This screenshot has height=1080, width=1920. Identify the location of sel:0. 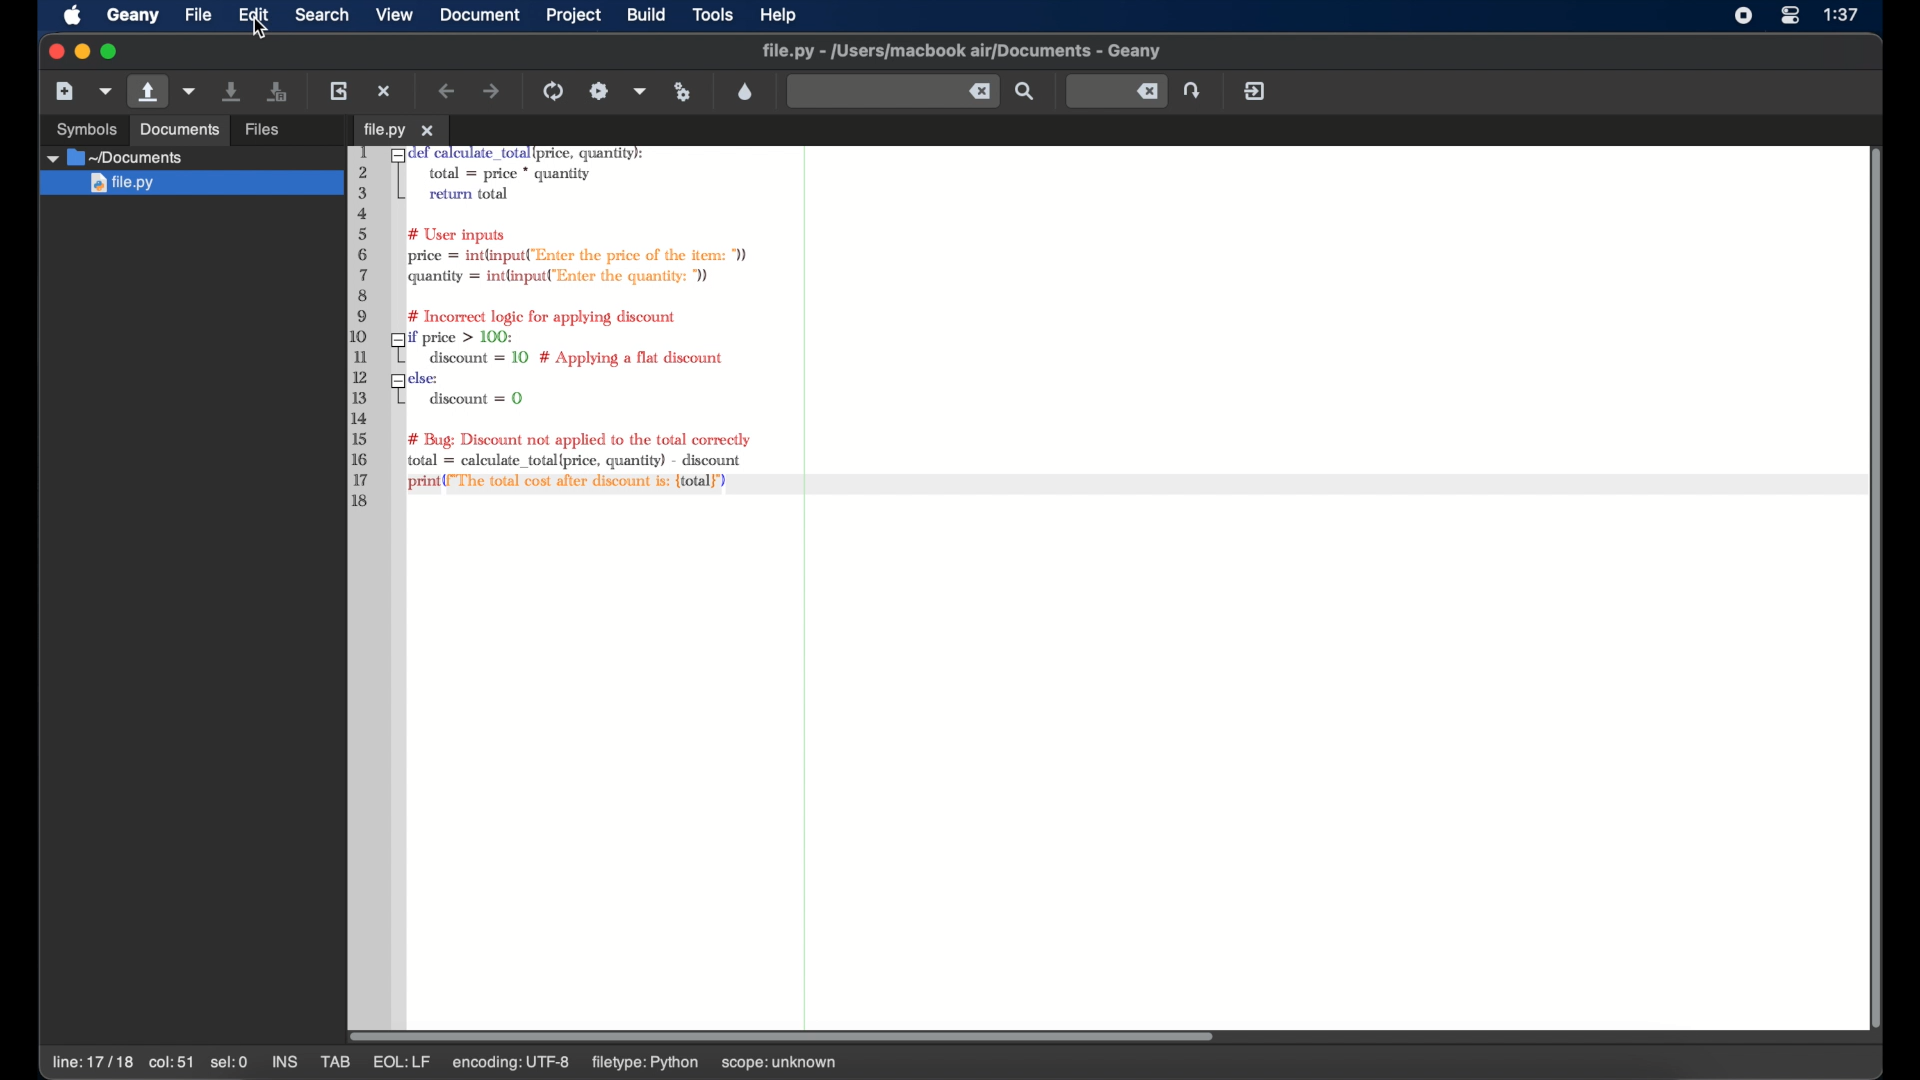
(229, 1062).